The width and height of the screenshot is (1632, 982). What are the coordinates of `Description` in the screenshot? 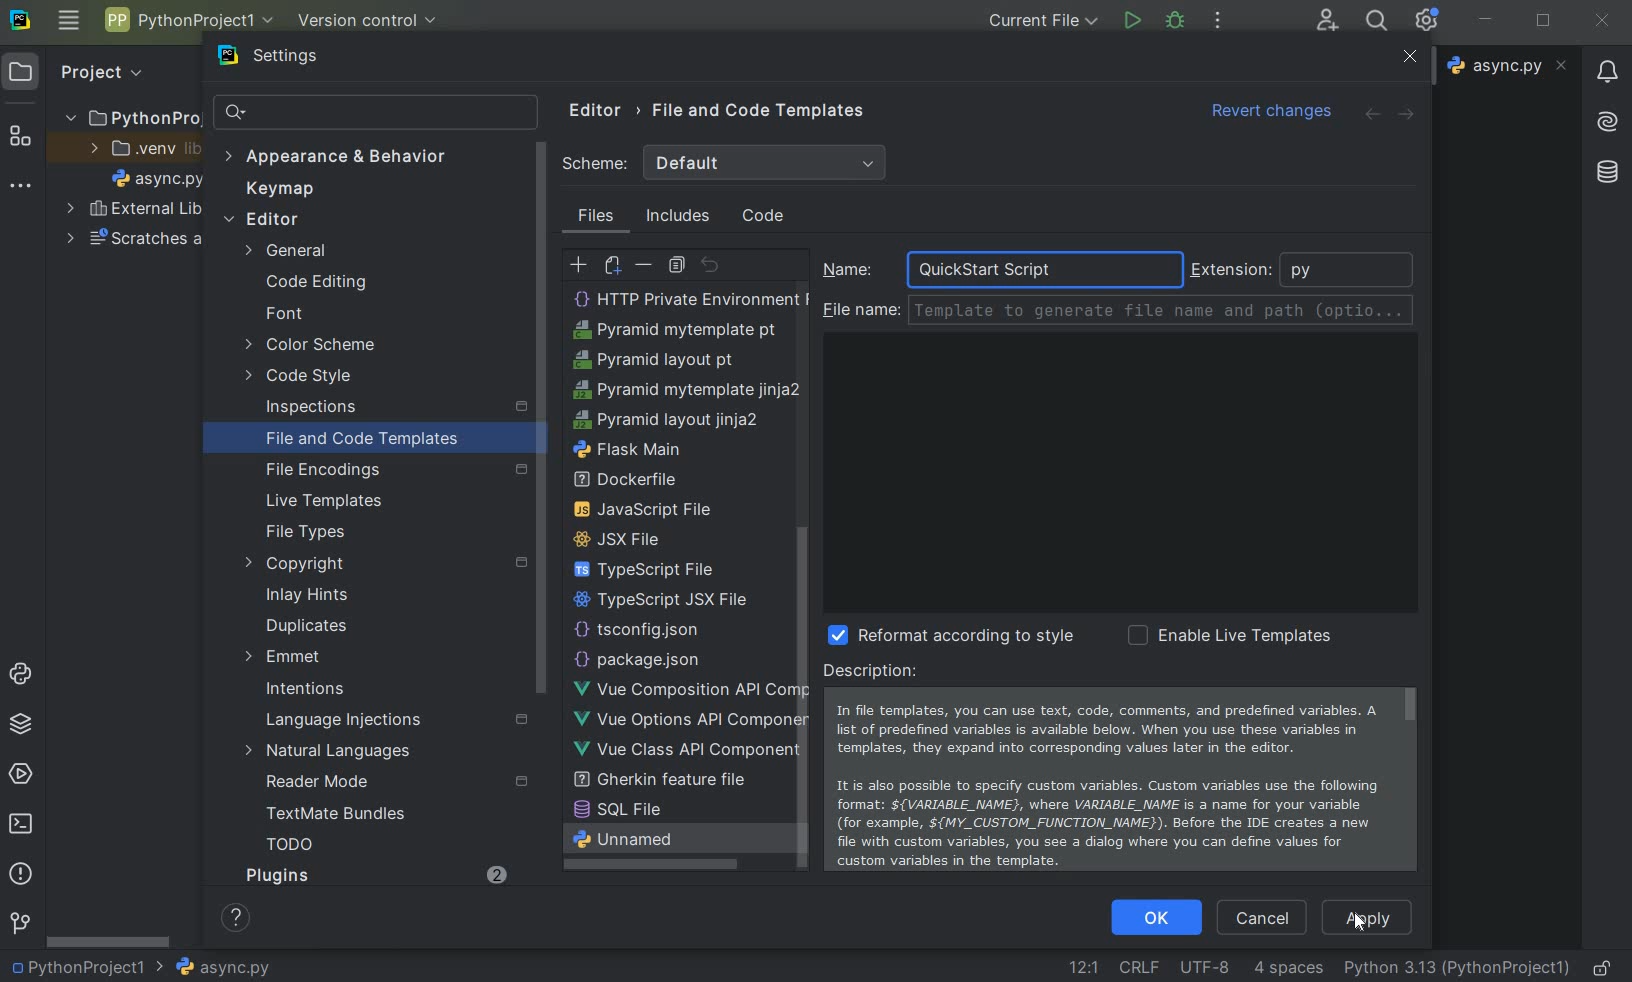 It's located at (1117, 770).